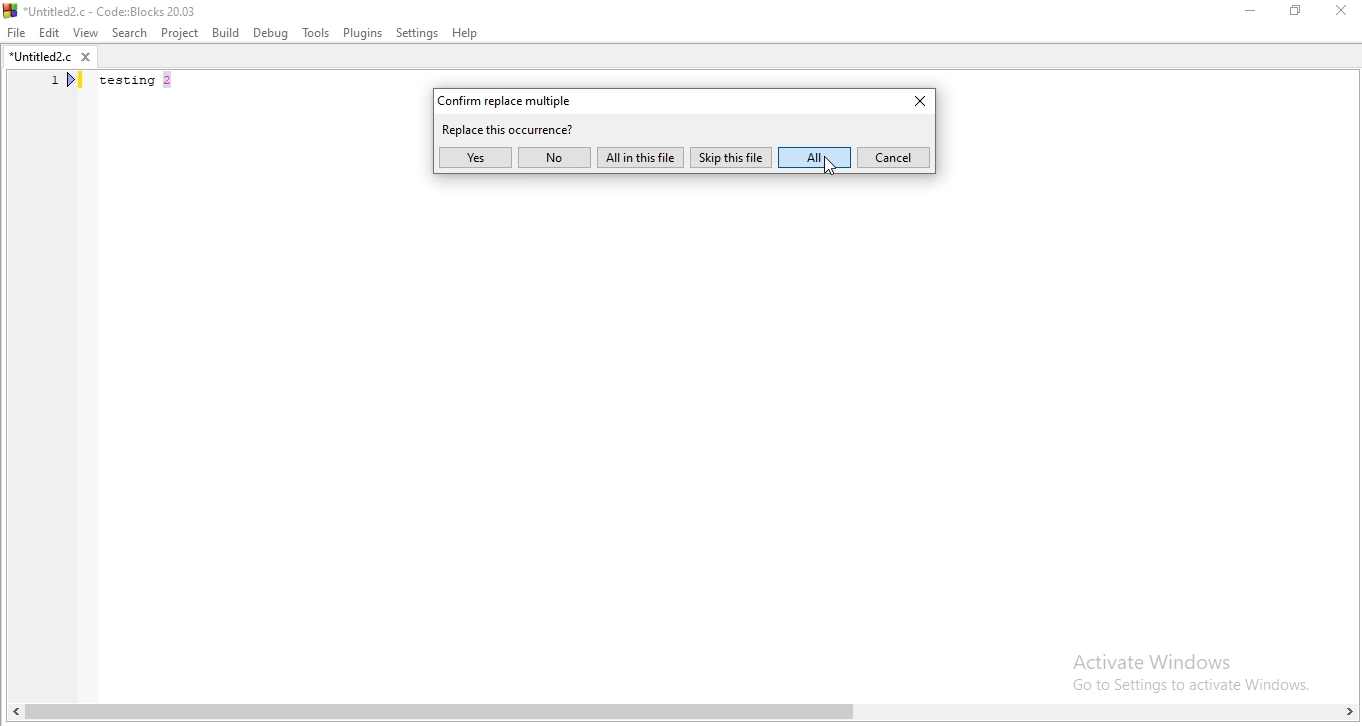 The height and width of the screenshot is (726, 1362). I want to click on Search , so click(127, 32).